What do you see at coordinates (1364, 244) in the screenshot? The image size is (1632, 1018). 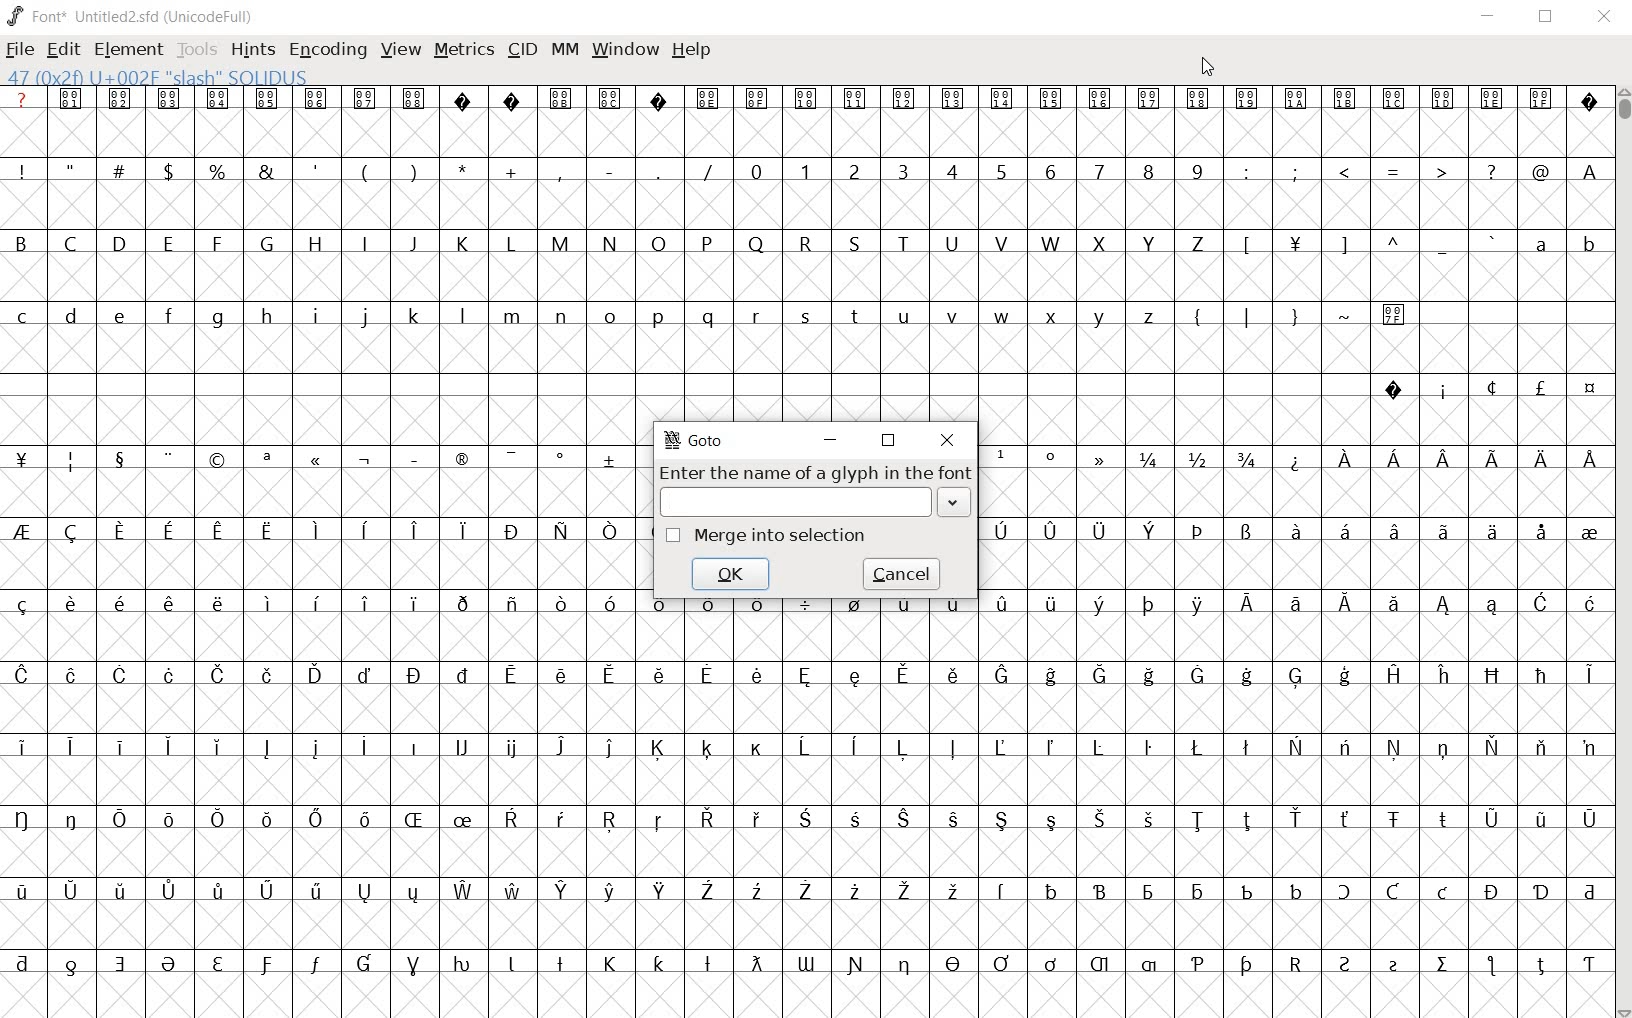 I see `symbols` at bounding box center [1364, 244].